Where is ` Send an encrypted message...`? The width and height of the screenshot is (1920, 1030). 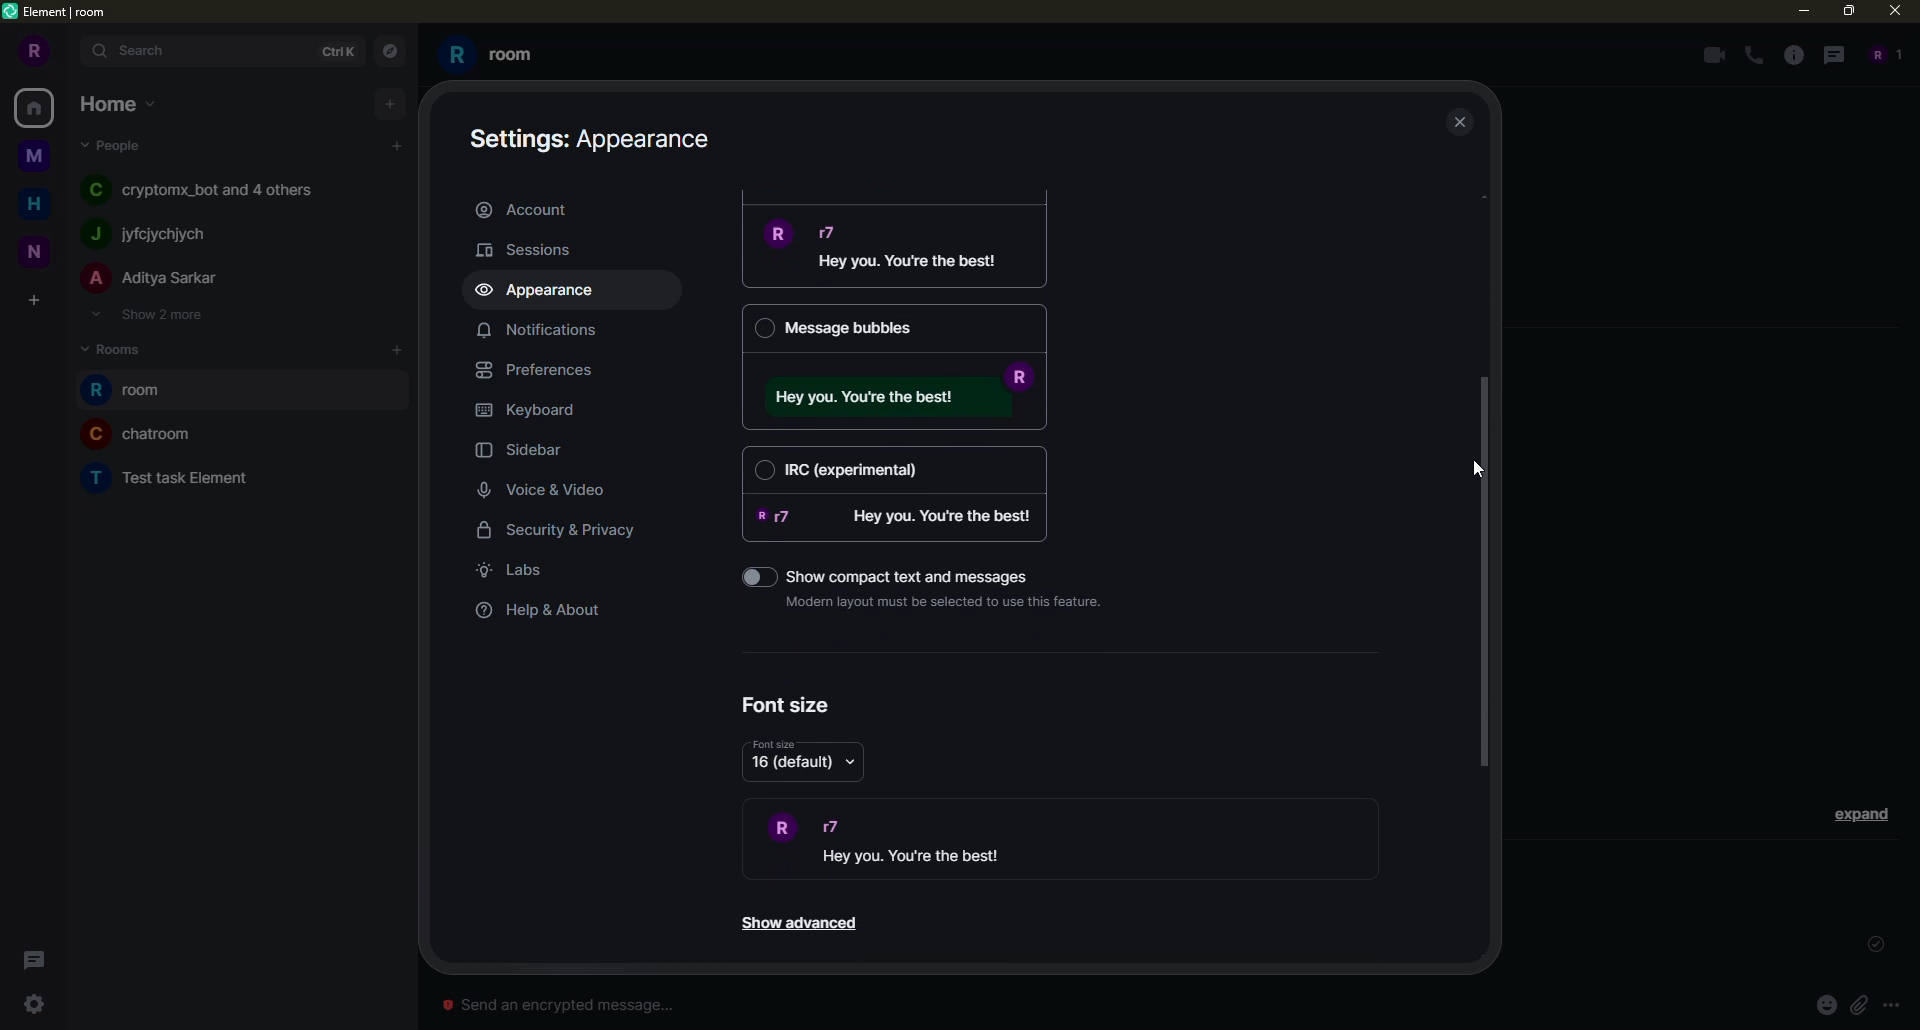  Send an encrypted message... is located at coordinates (557, 1005).